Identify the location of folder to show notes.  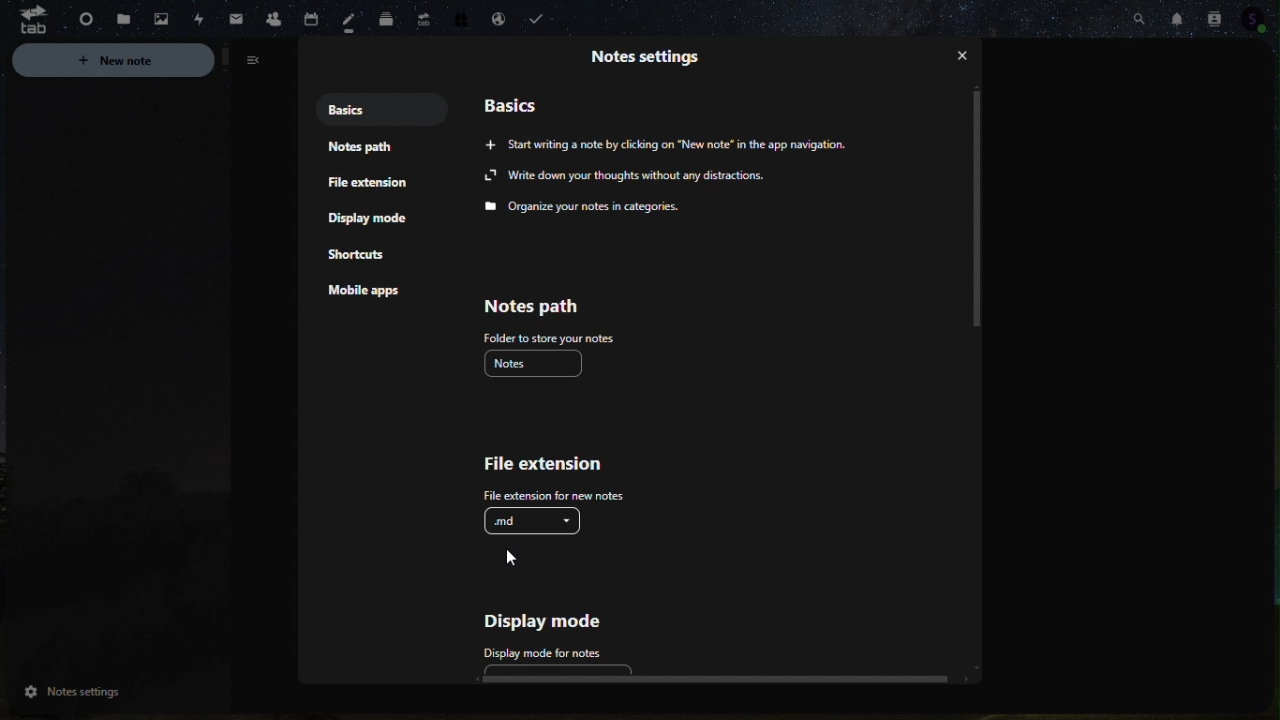
(549, 338).